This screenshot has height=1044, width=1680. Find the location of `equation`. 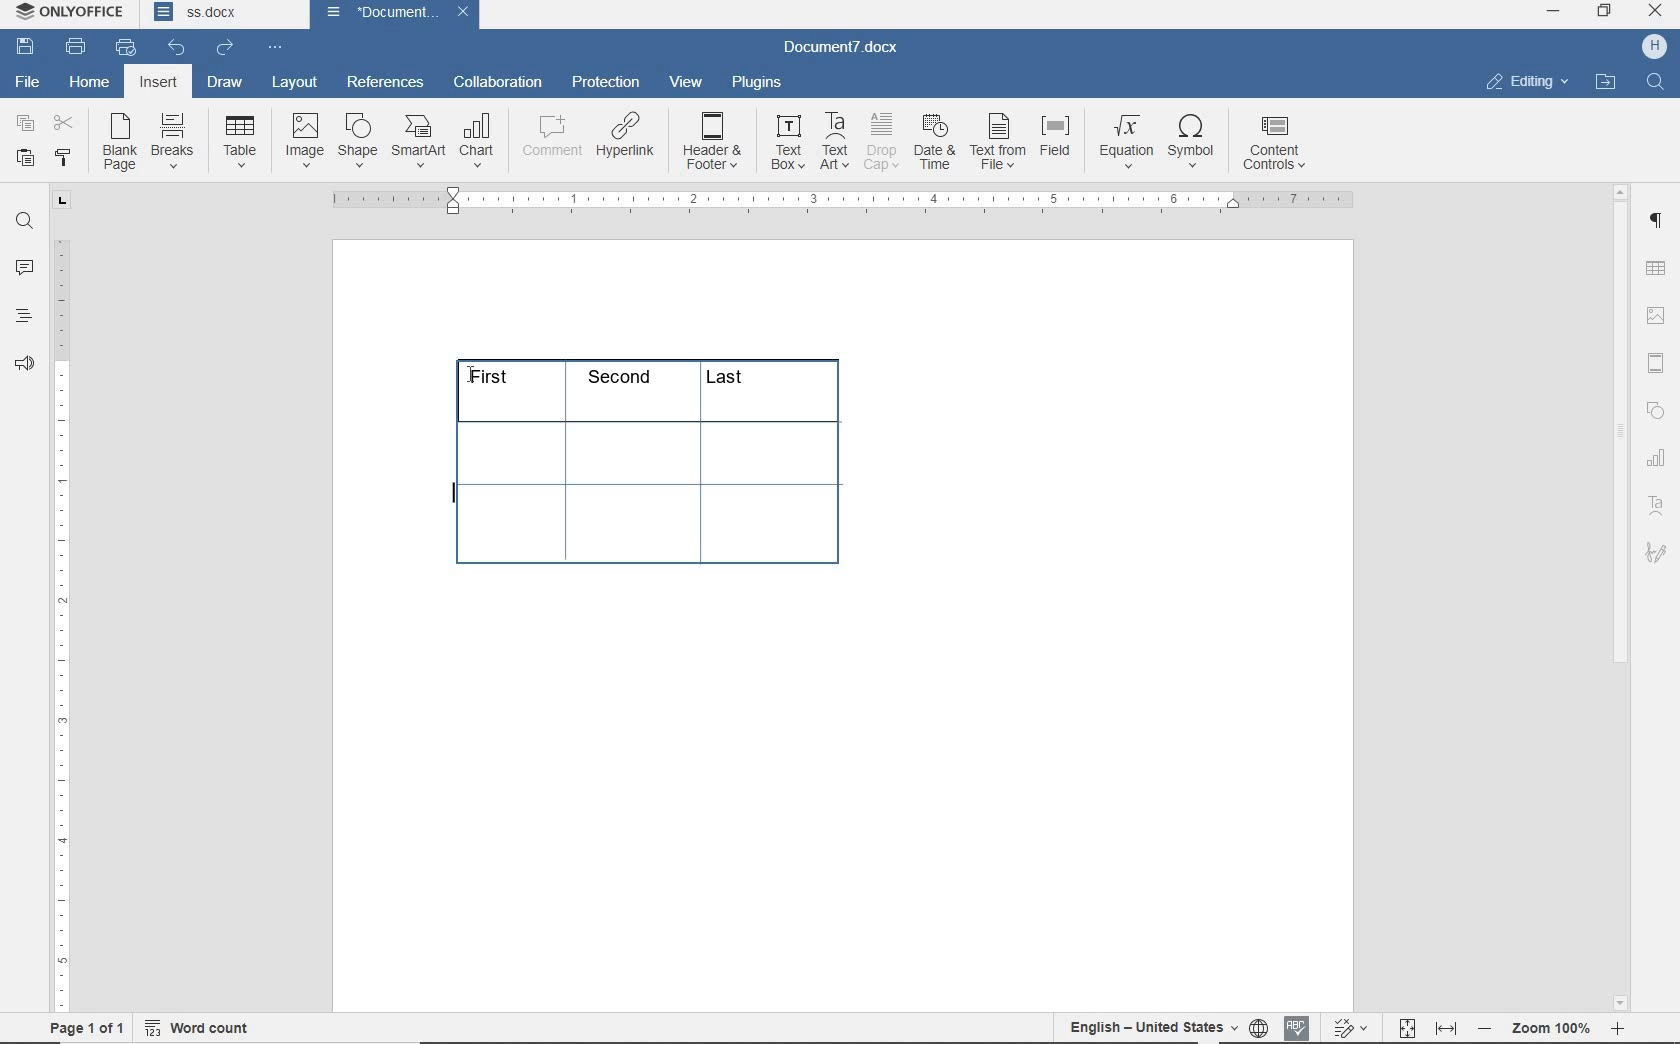

equation is located at coordinates (1127, 143).